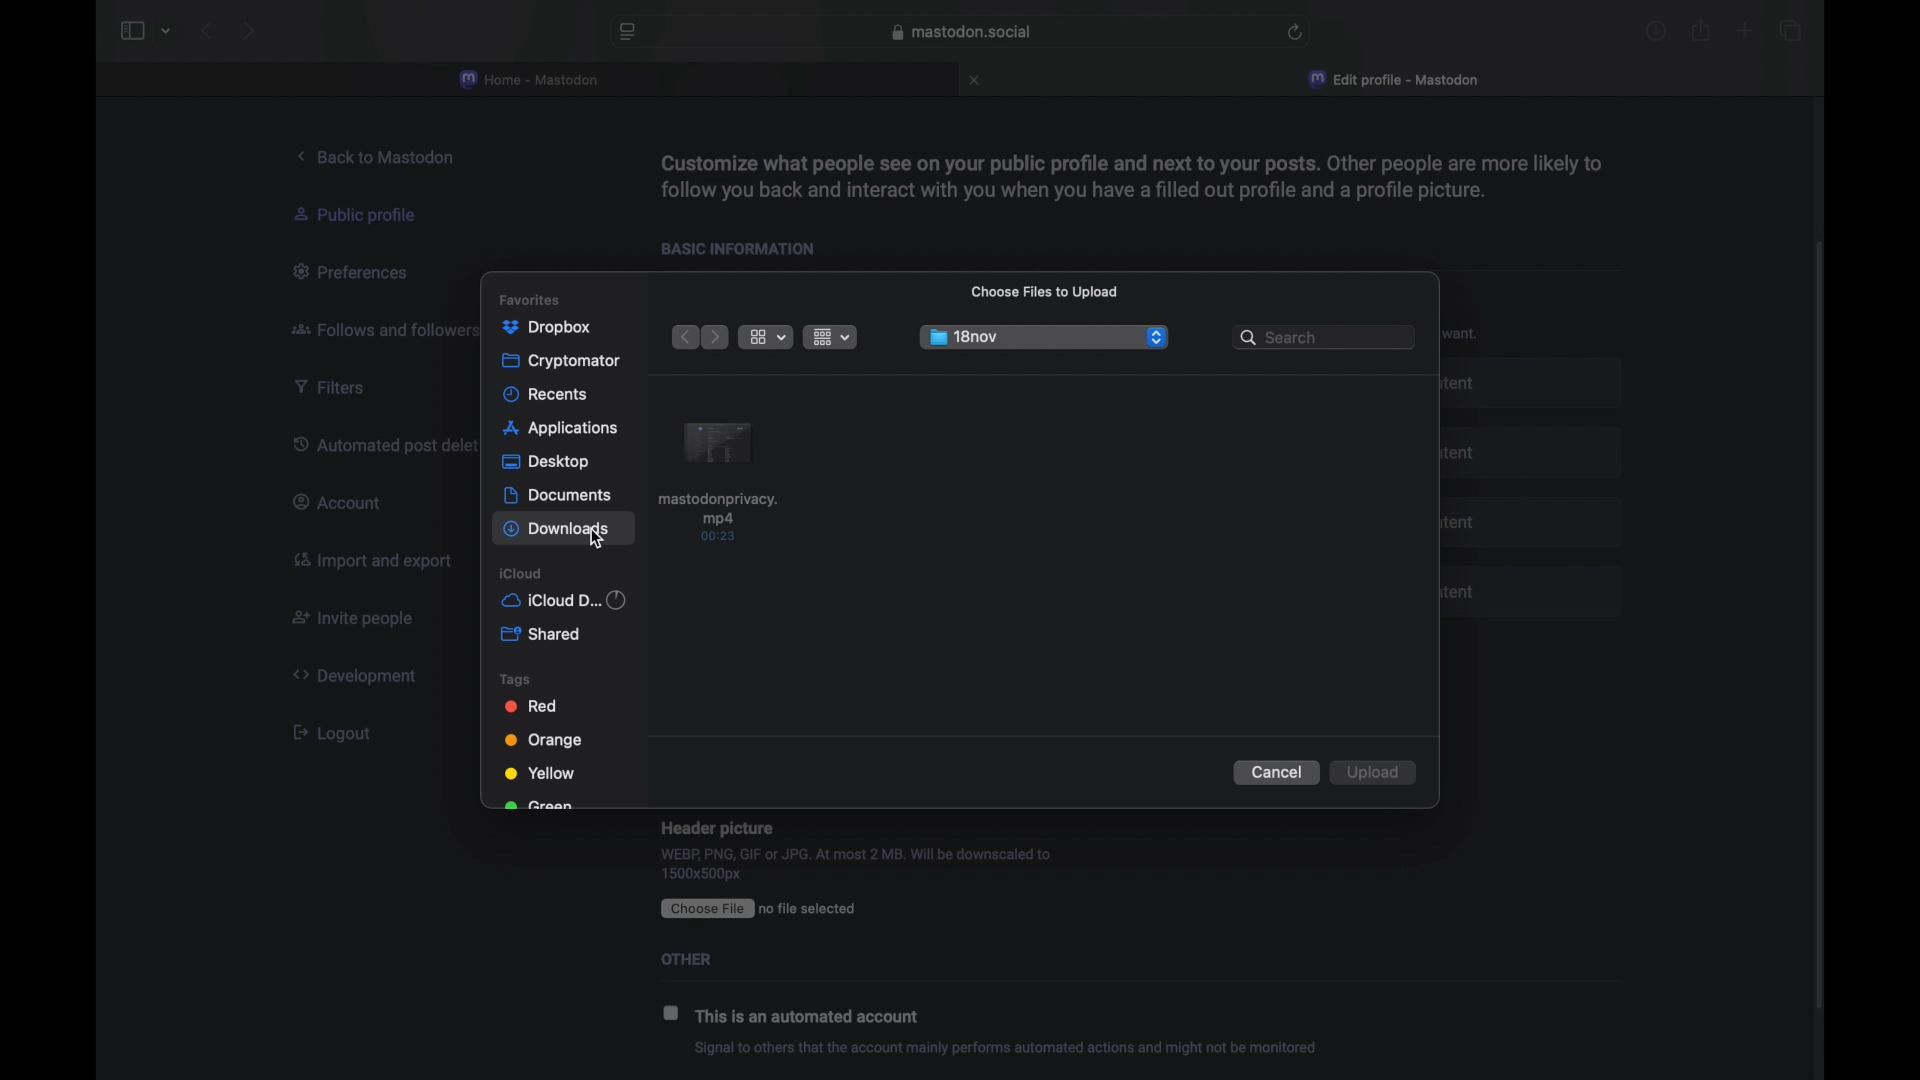  What do you see at coordinates (1790, 30) in the screenshot?
I see `show tab overview` at bounding box center [1790, 30].